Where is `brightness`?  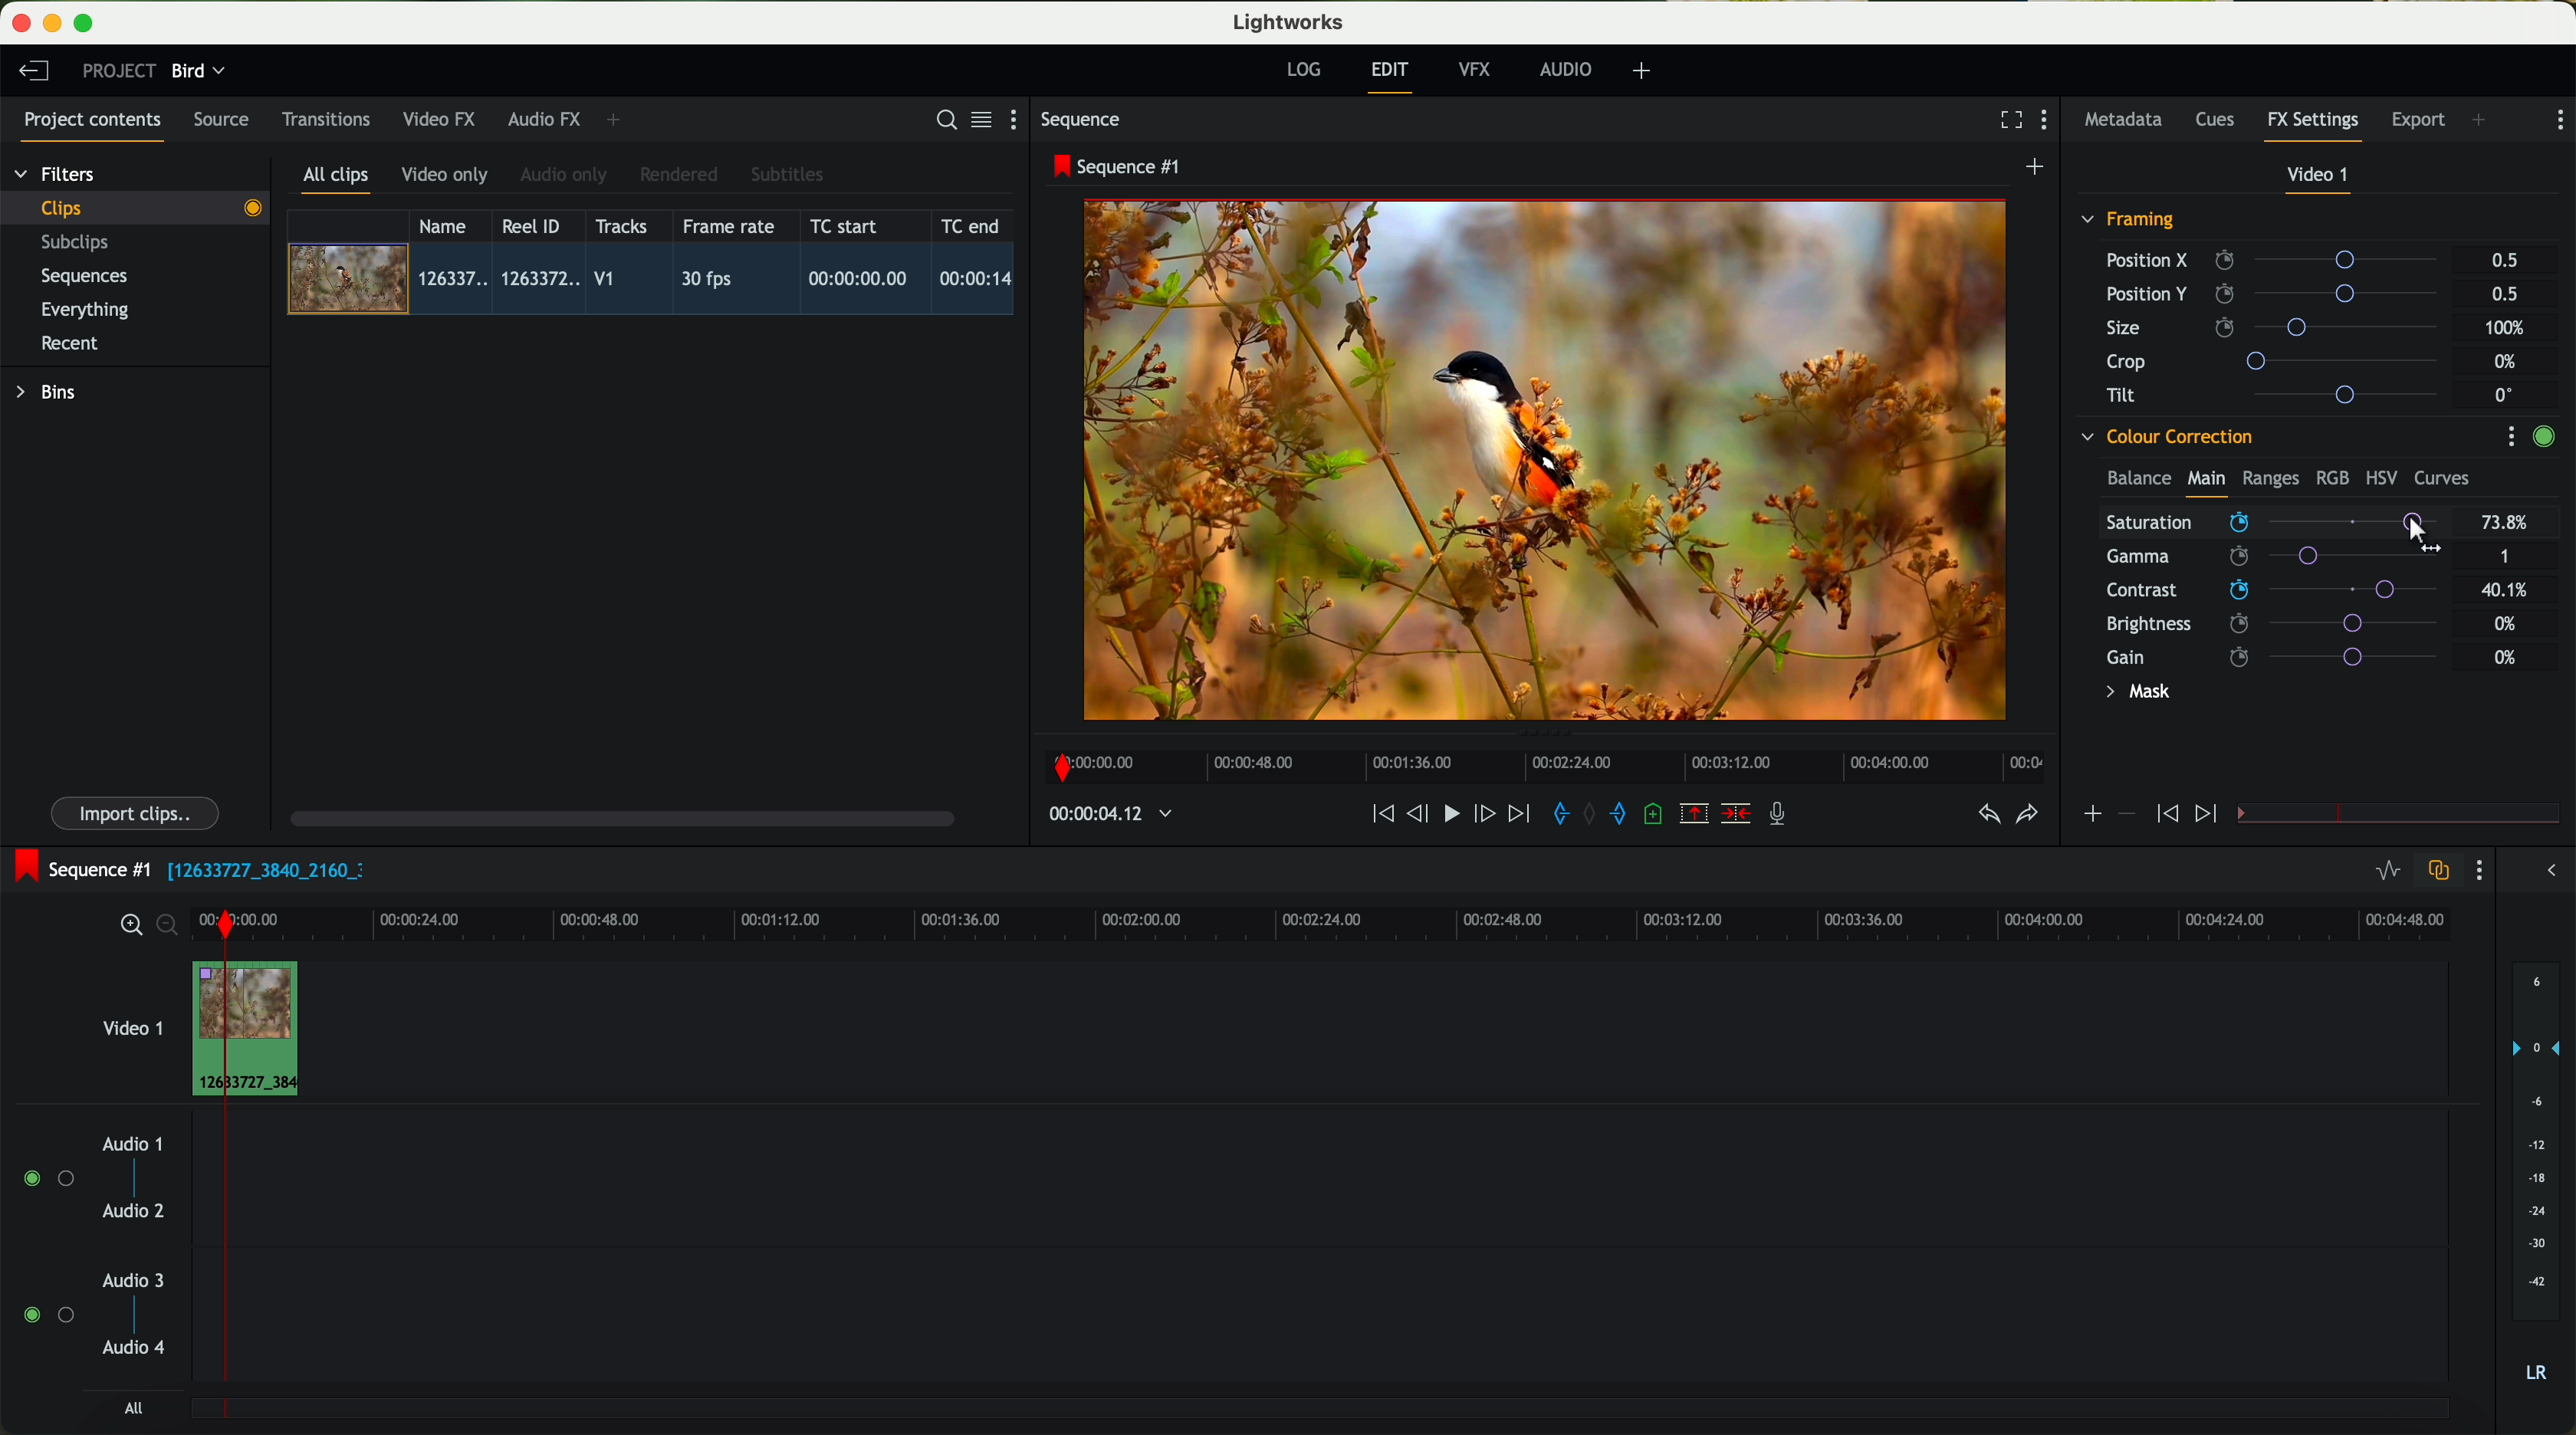
brightness is located at coordinates (2284, 624).